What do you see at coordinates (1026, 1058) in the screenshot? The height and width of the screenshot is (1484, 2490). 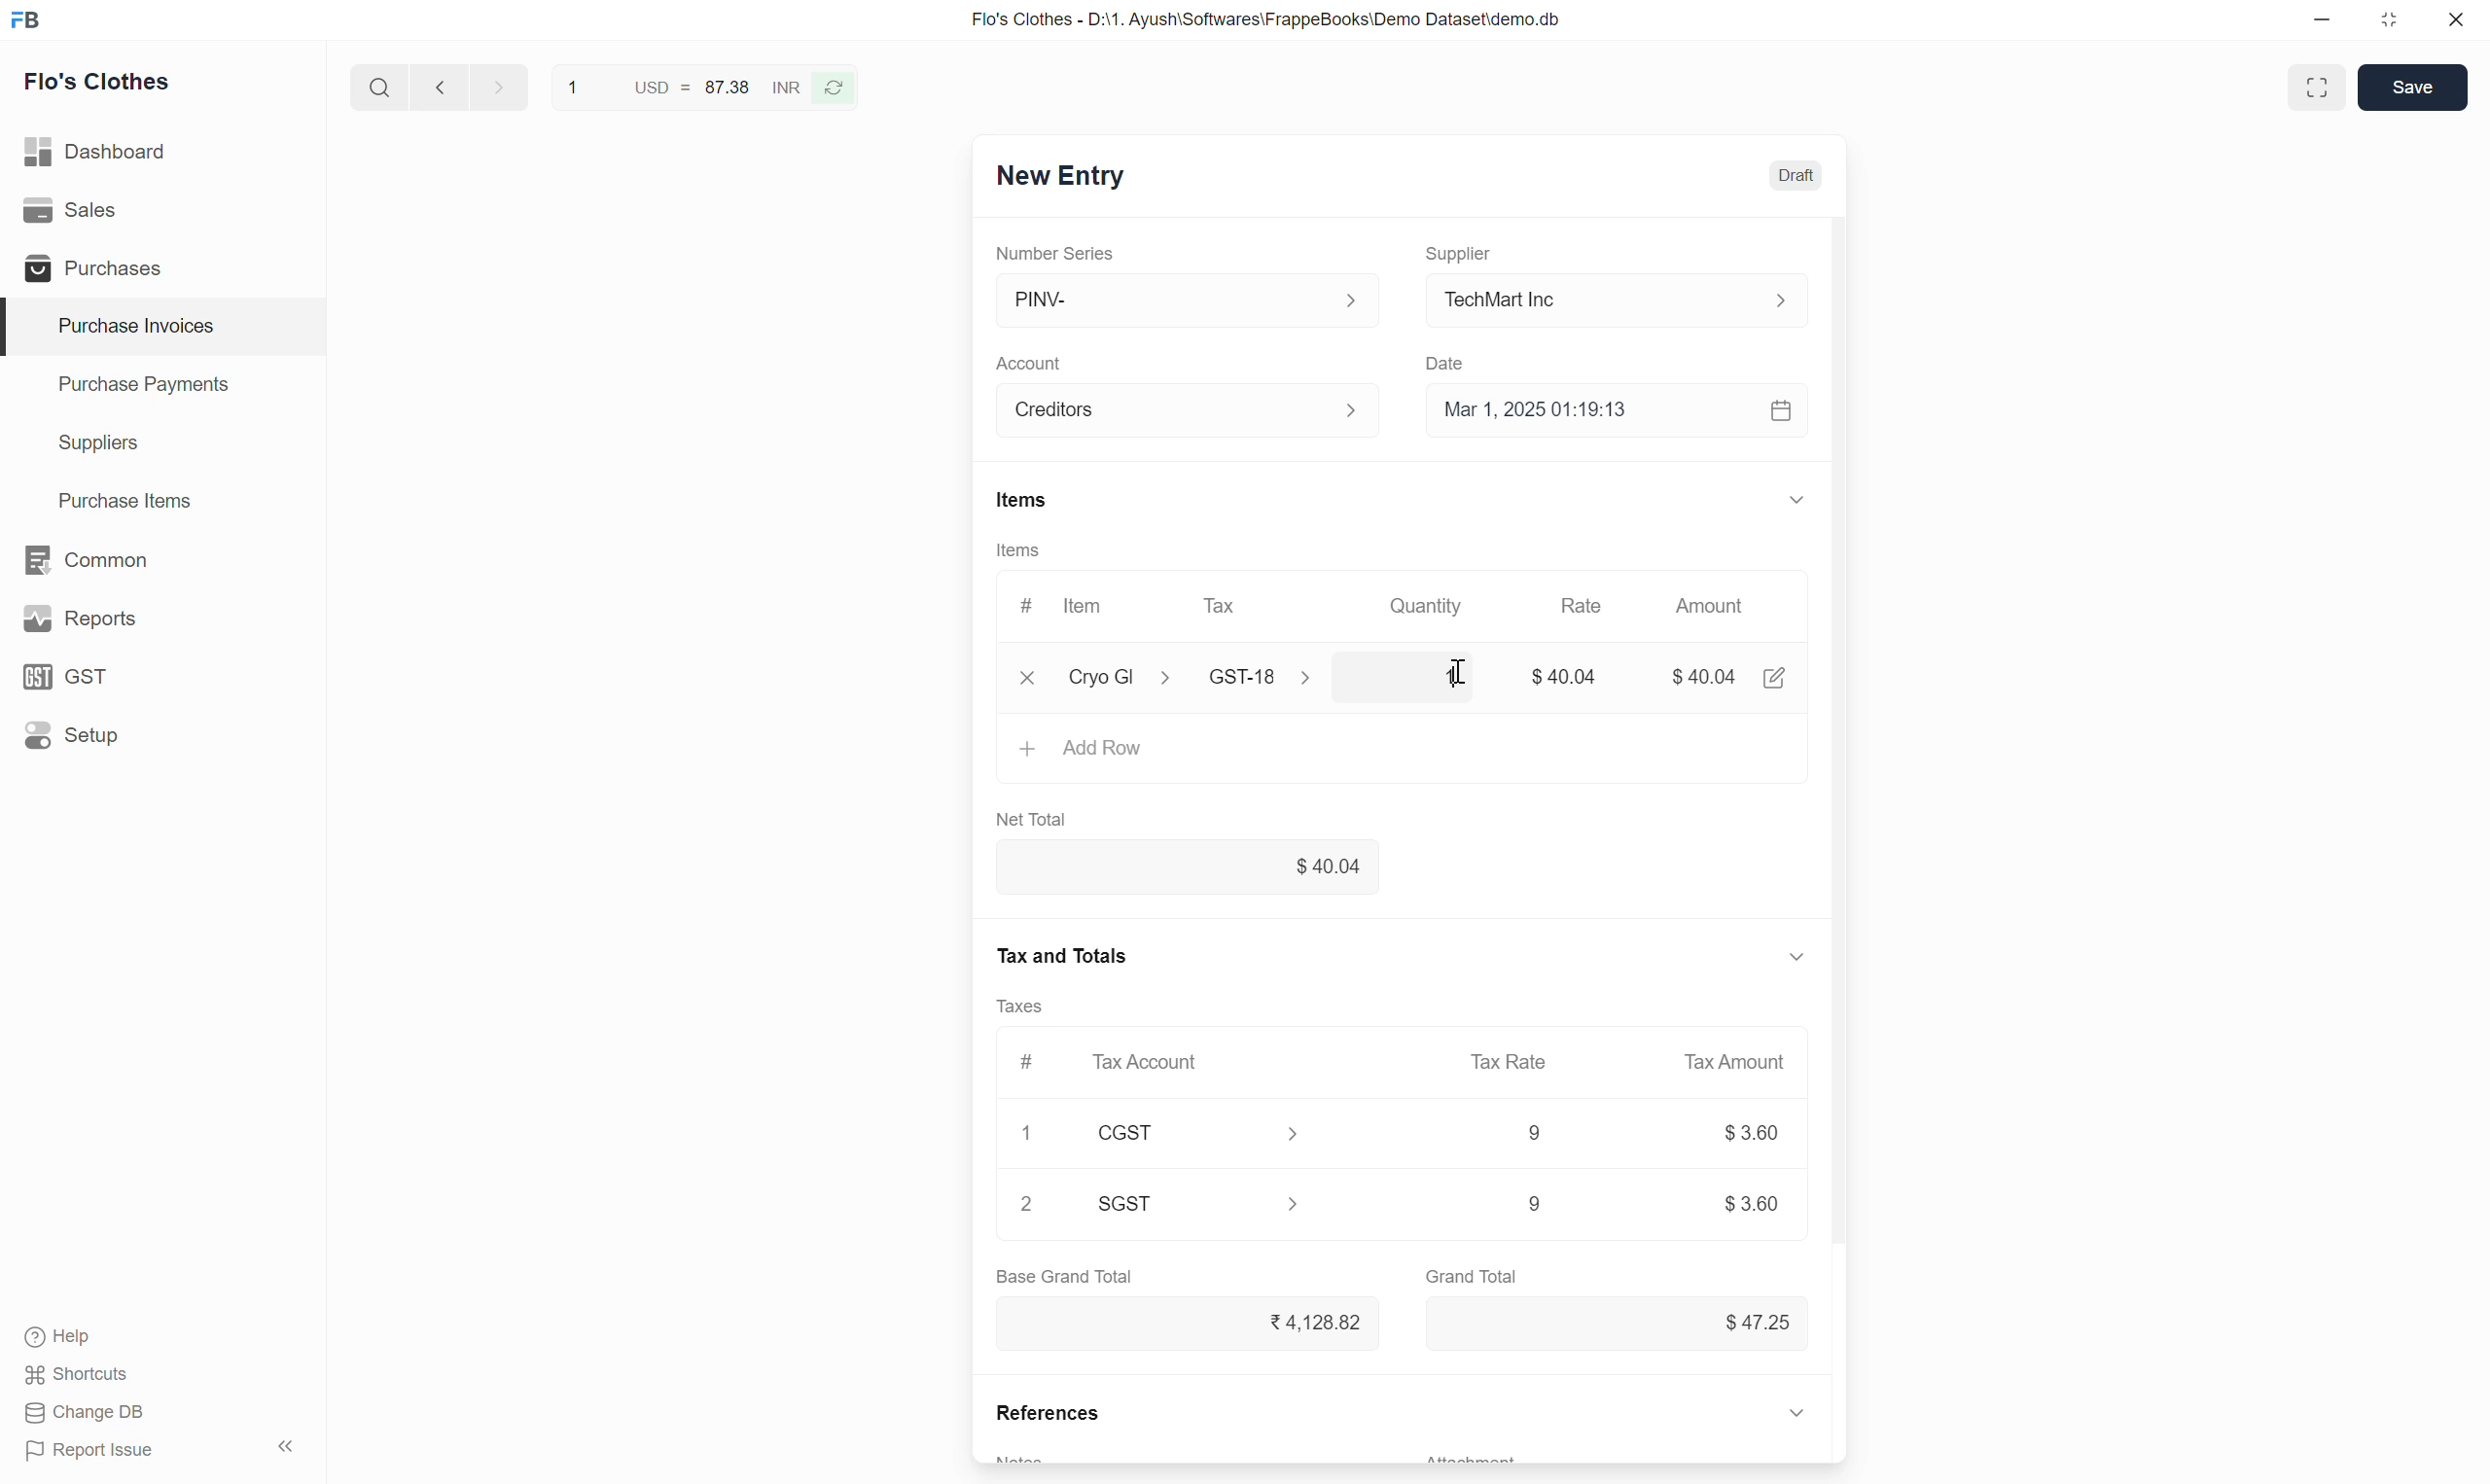 I see `#` at bounding box center [1026, 1058].